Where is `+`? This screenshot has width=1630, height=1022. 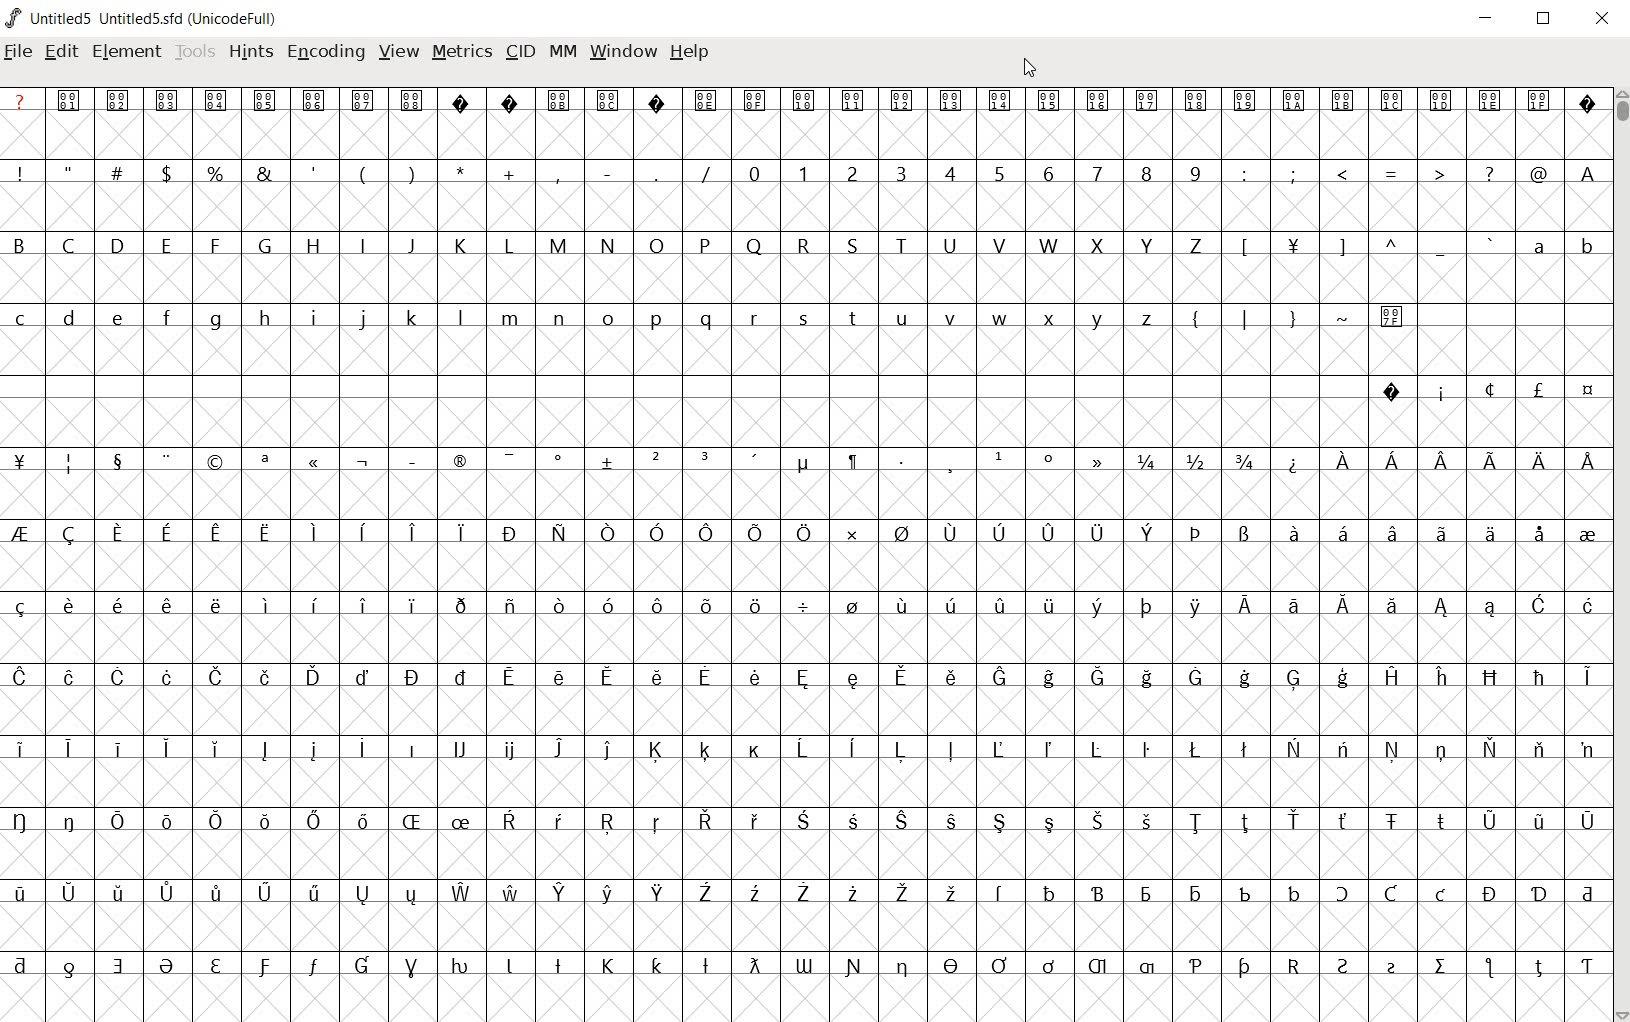 + is located at coordinates (511, 174).